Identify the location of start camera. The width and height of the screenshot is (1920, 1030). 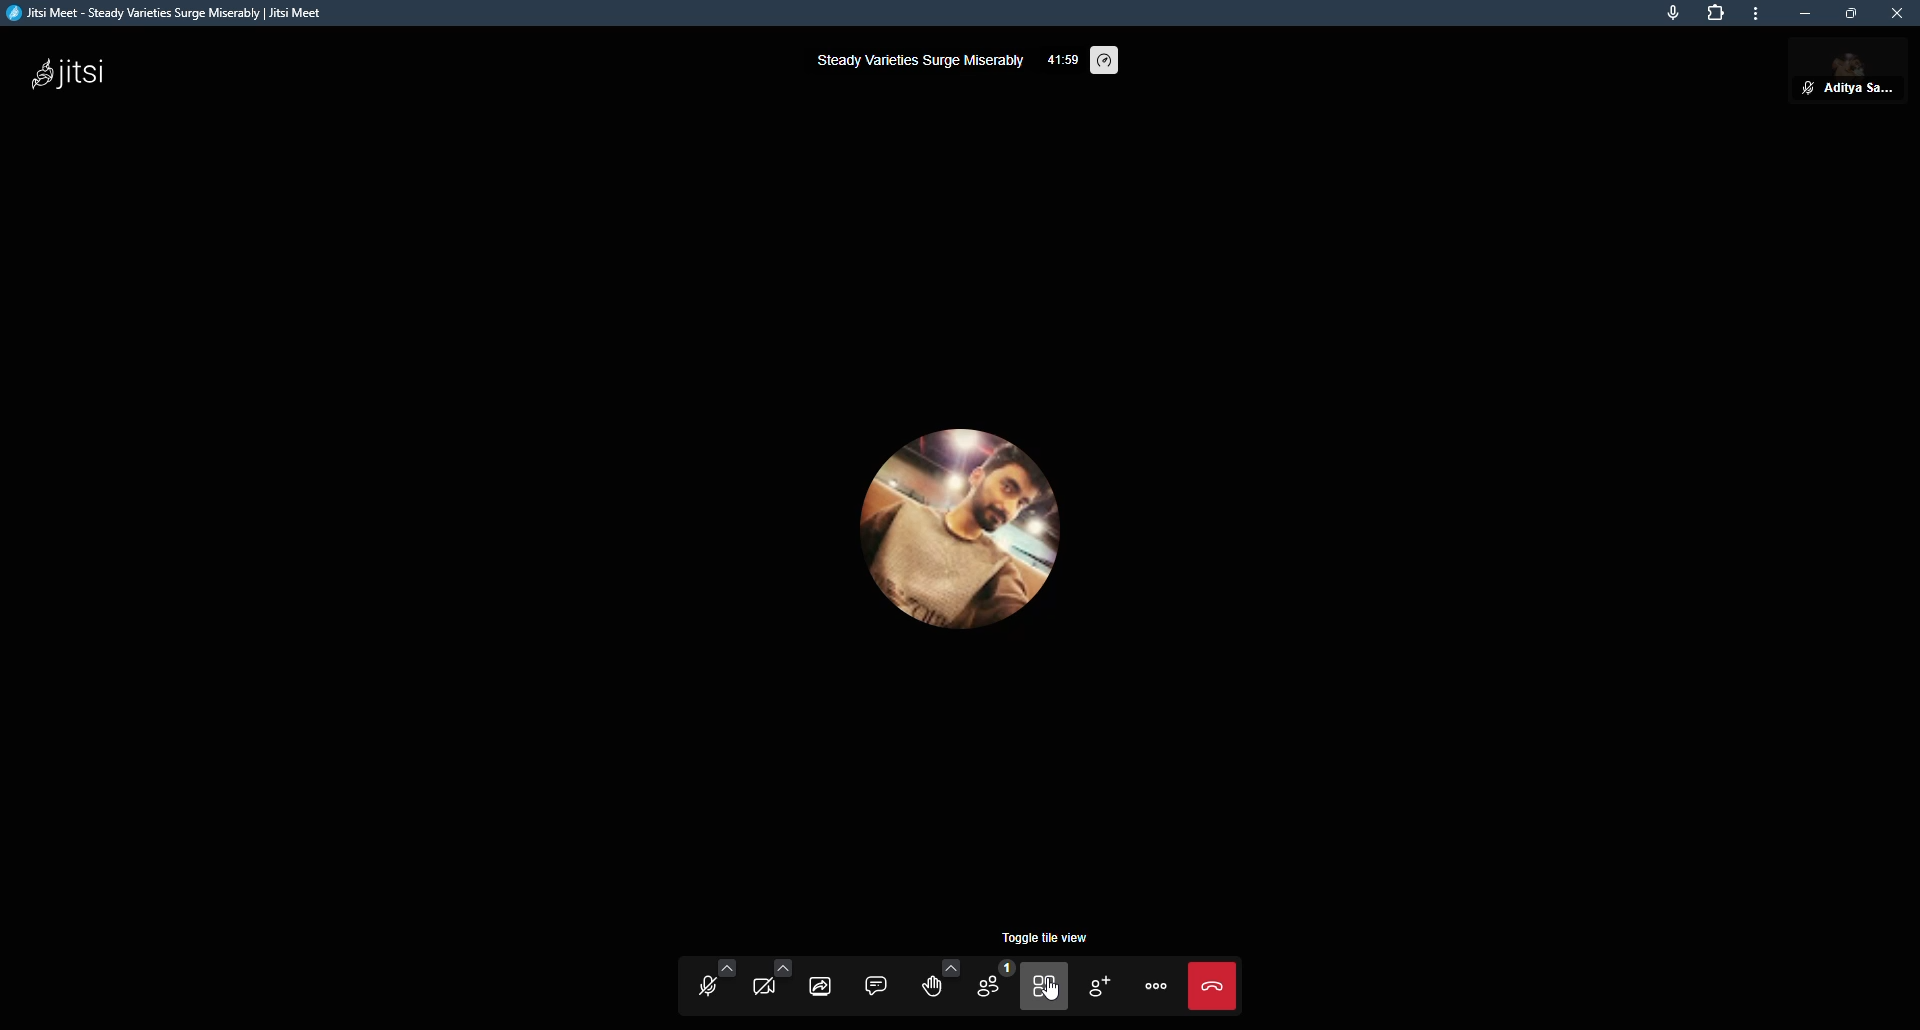
(769, 983).